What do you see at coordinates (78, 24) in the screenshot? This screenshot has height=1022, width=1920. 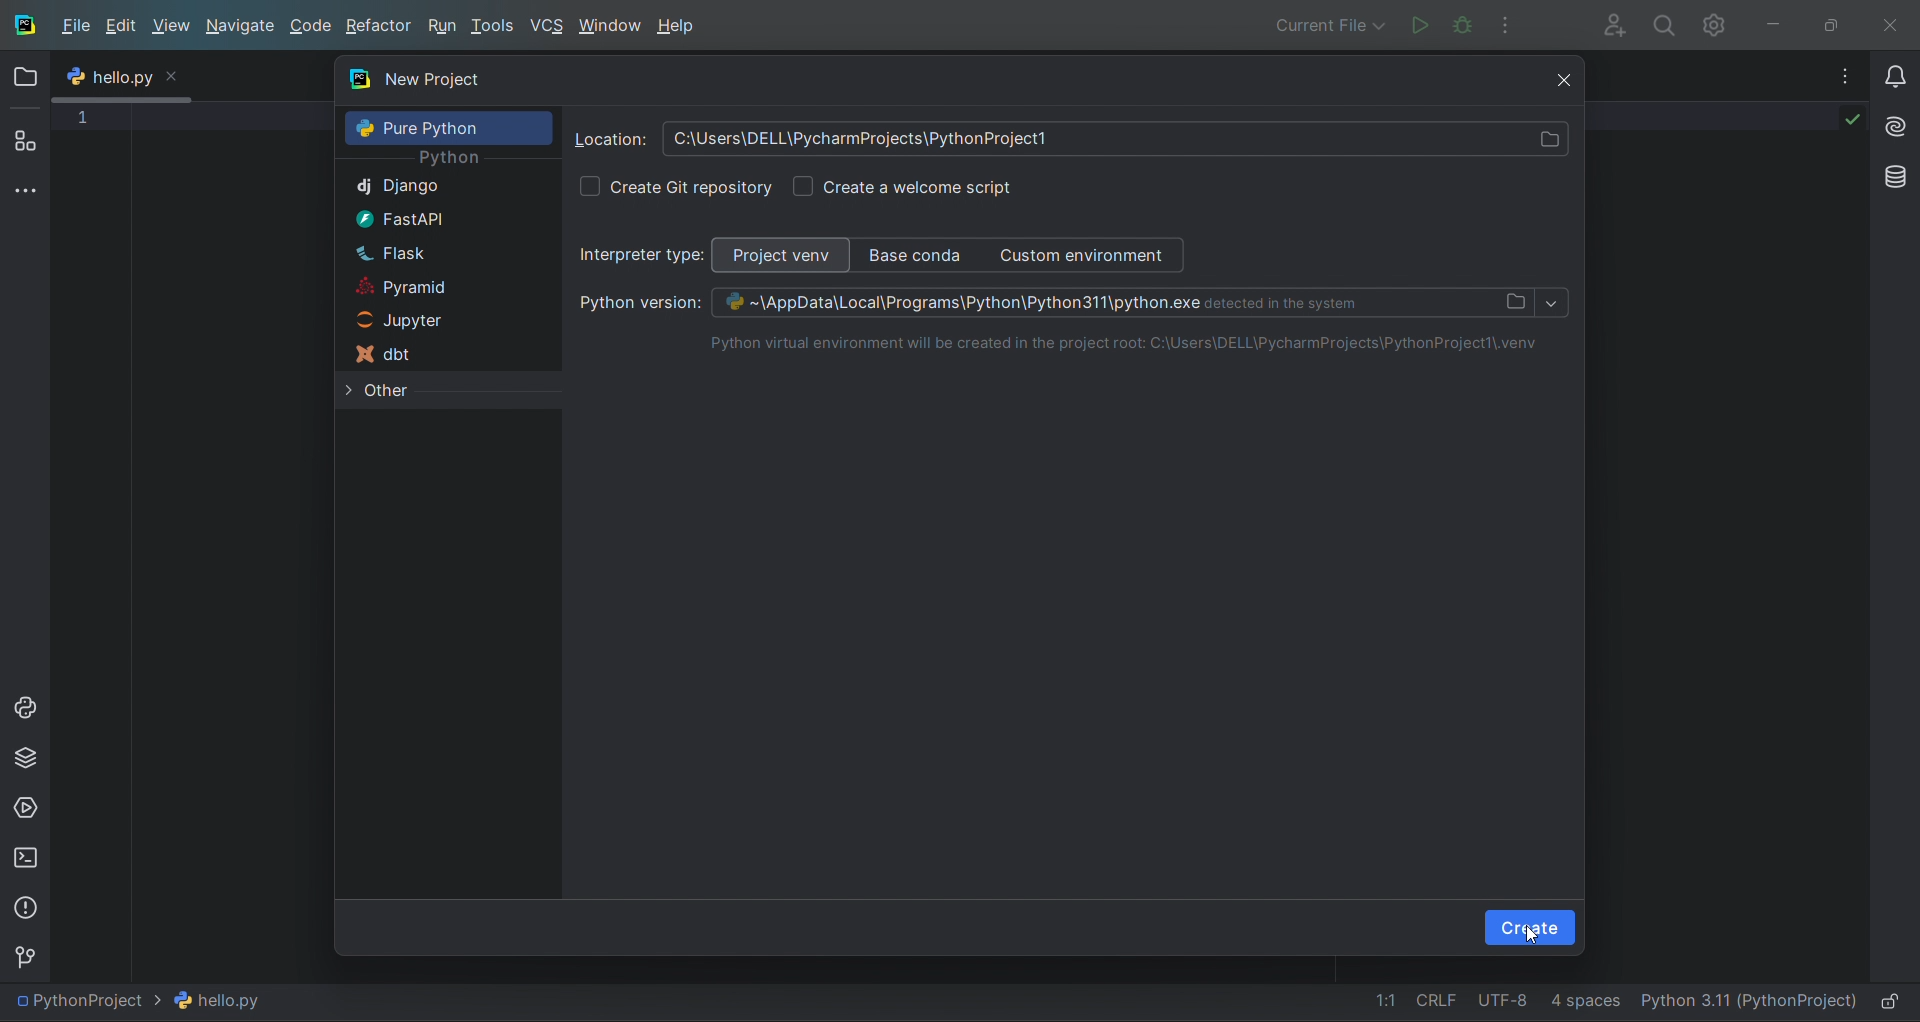 I see `file` at bounding box center [78, 24].